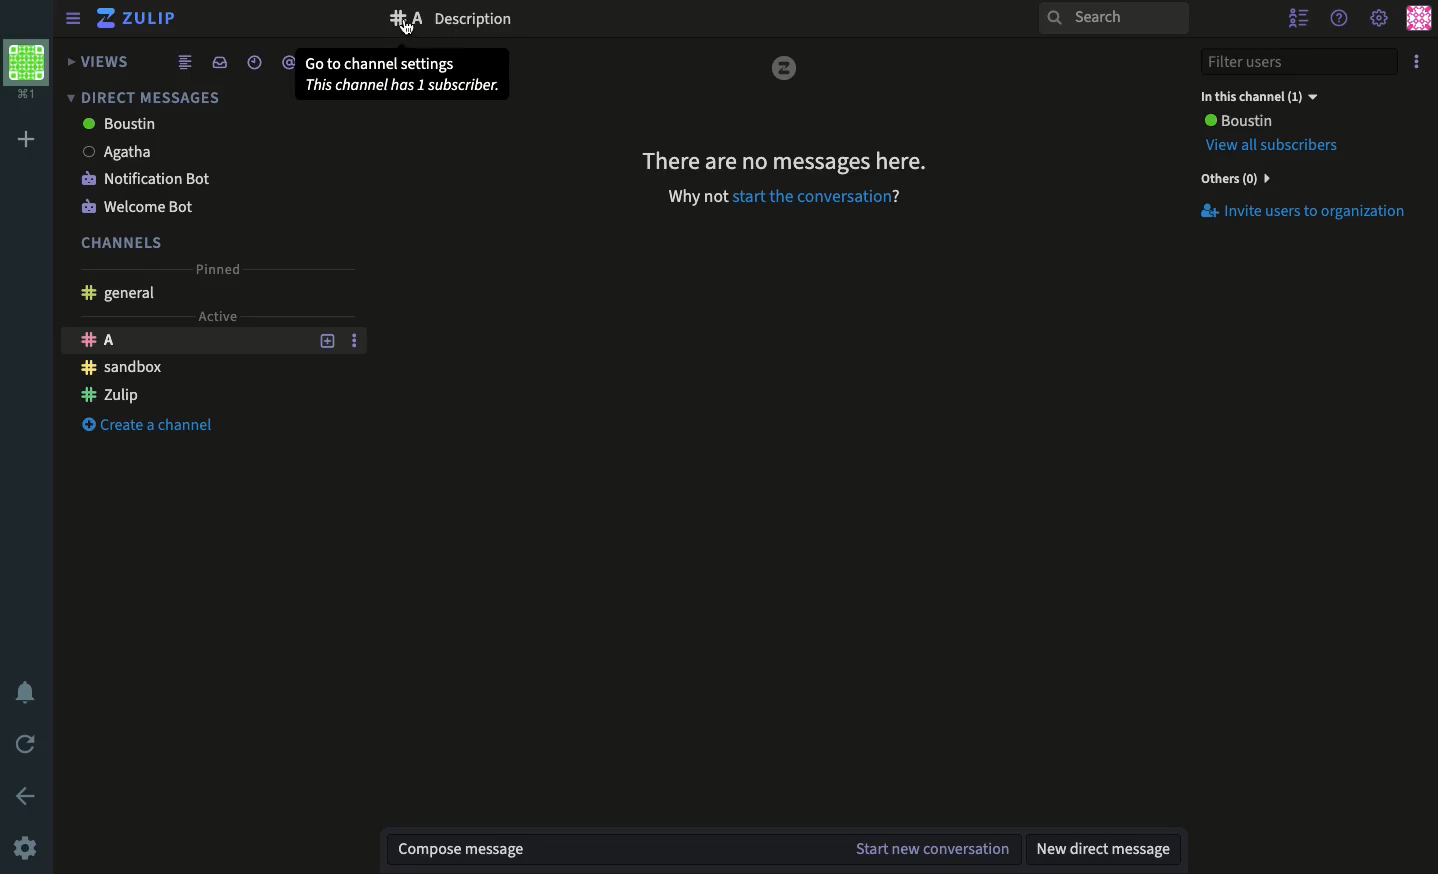  Describe the element at coordinates (148, 426) in the screenshot. I see `Create a channel` at that location.